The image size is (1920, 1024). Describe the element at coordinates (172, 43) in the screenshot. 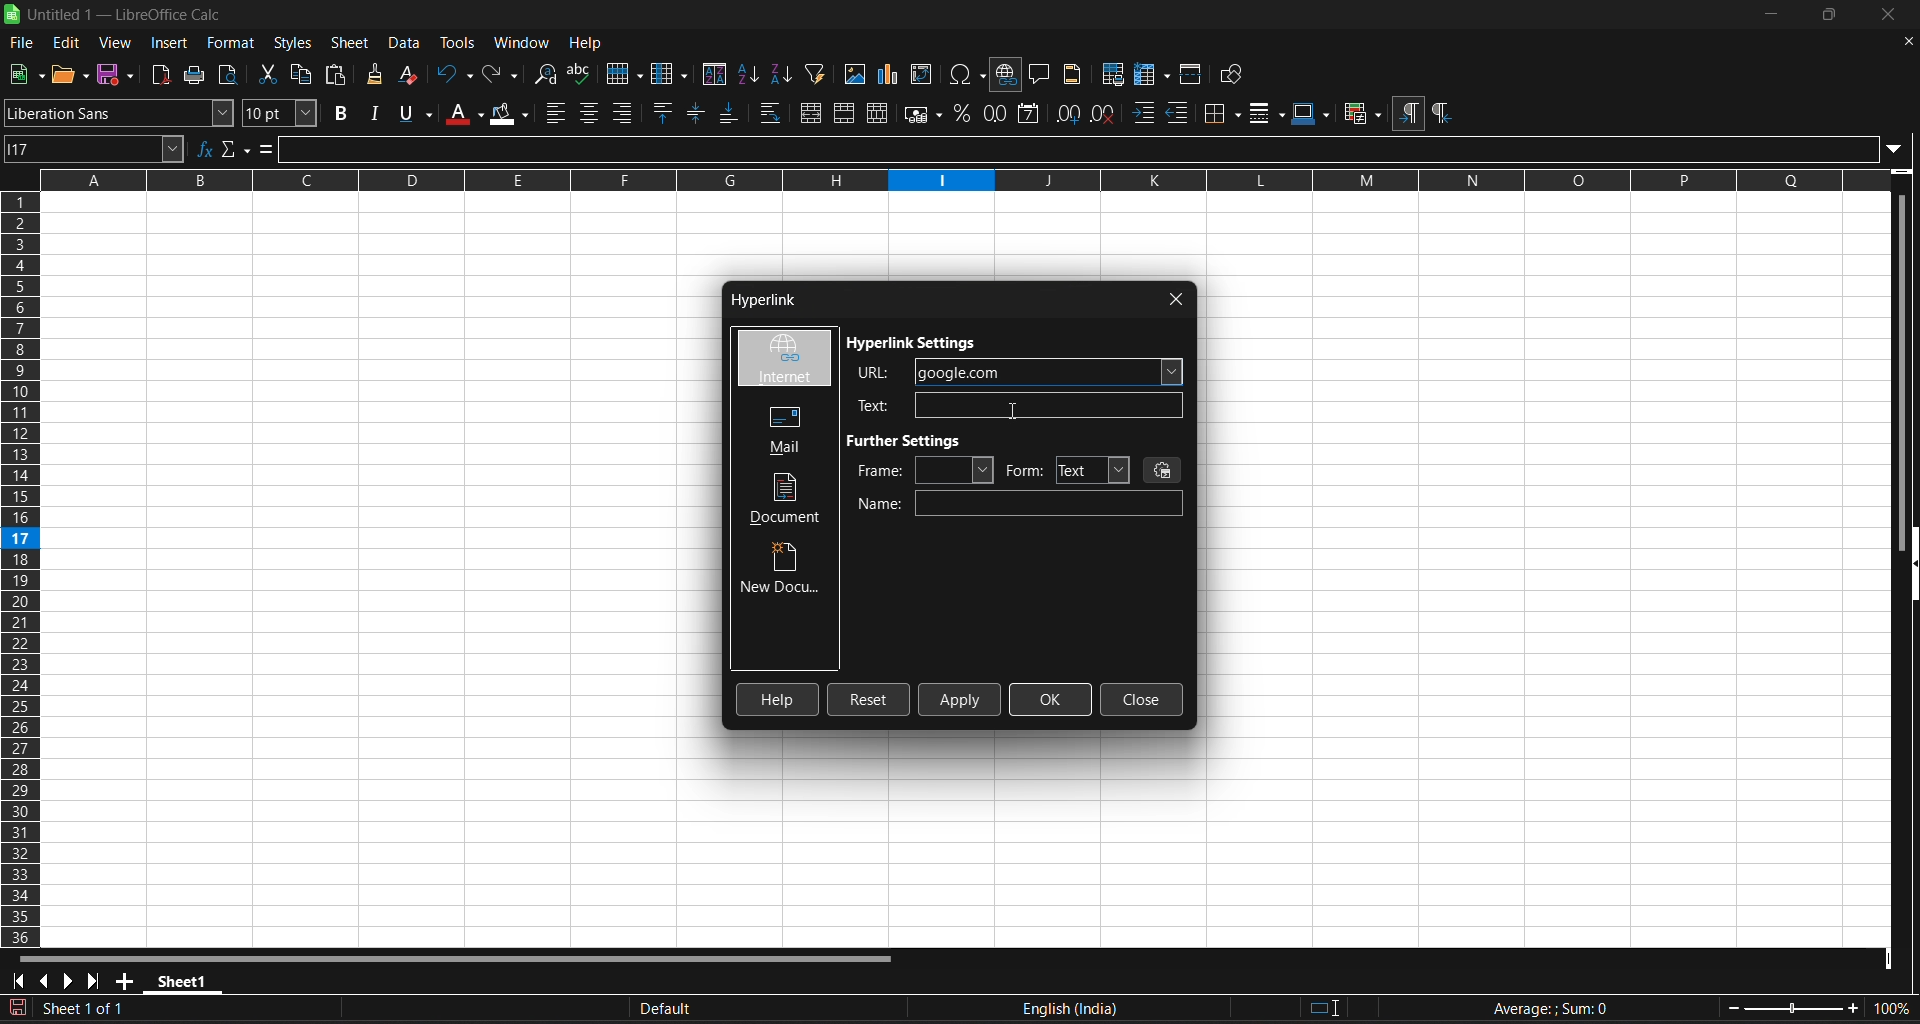

I see `insert` at that location.